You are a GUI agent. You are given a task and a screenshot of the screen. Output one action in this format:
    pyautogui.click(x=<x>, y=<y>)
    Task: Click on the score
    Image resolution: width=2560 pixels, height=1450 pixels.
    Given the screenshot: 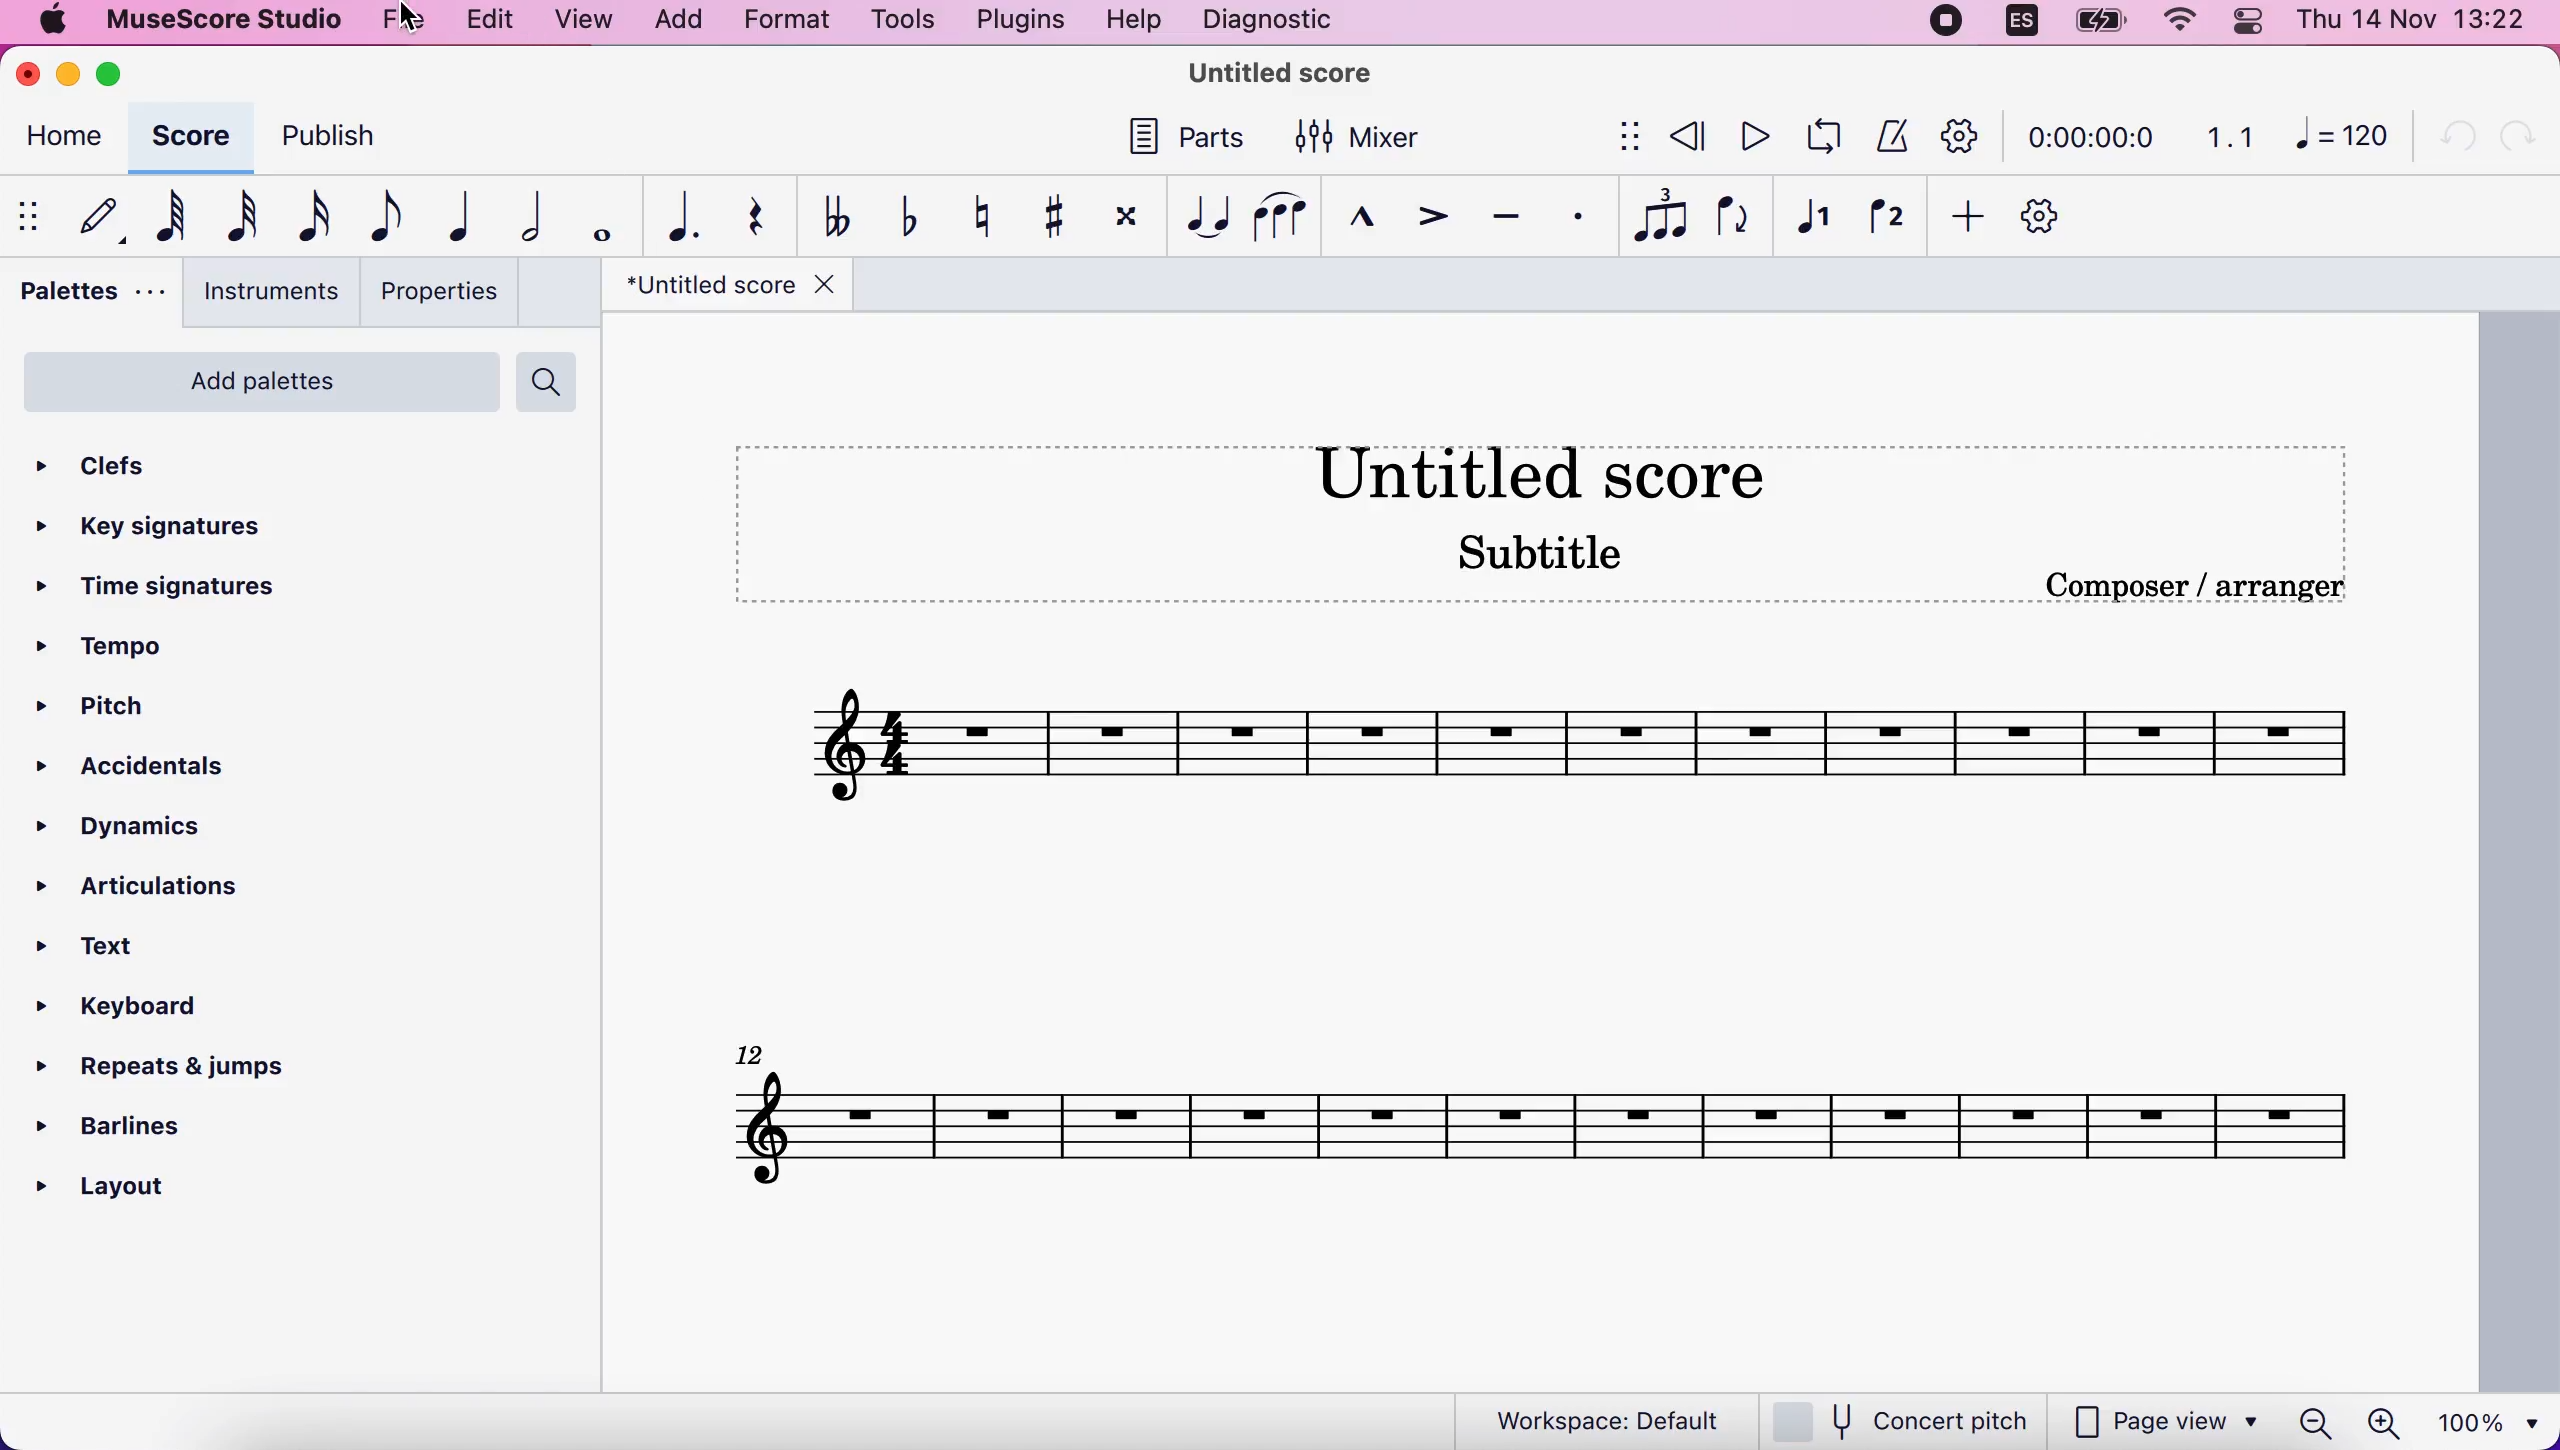 What is the action you would take?
    pyautogui.click(x=1560, y=1135)
    